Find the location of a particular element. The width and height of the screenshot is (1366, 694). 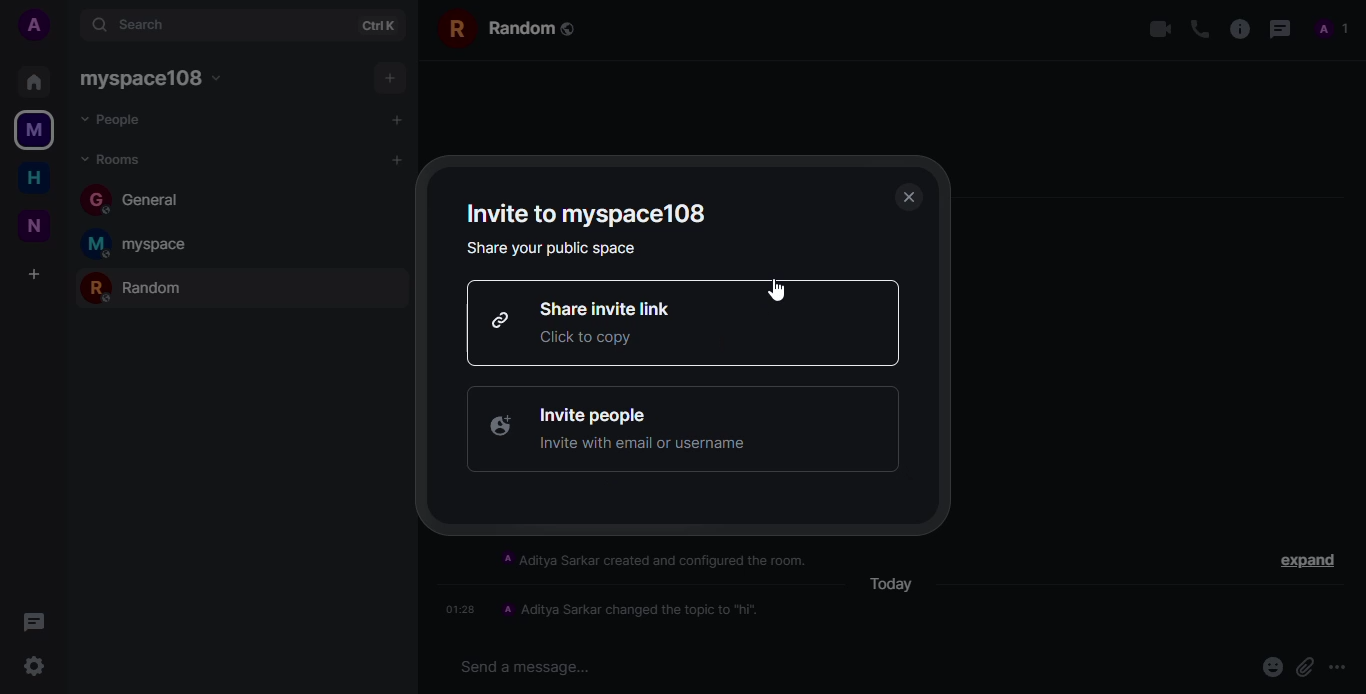

threads is located at coordinates (38, 622).